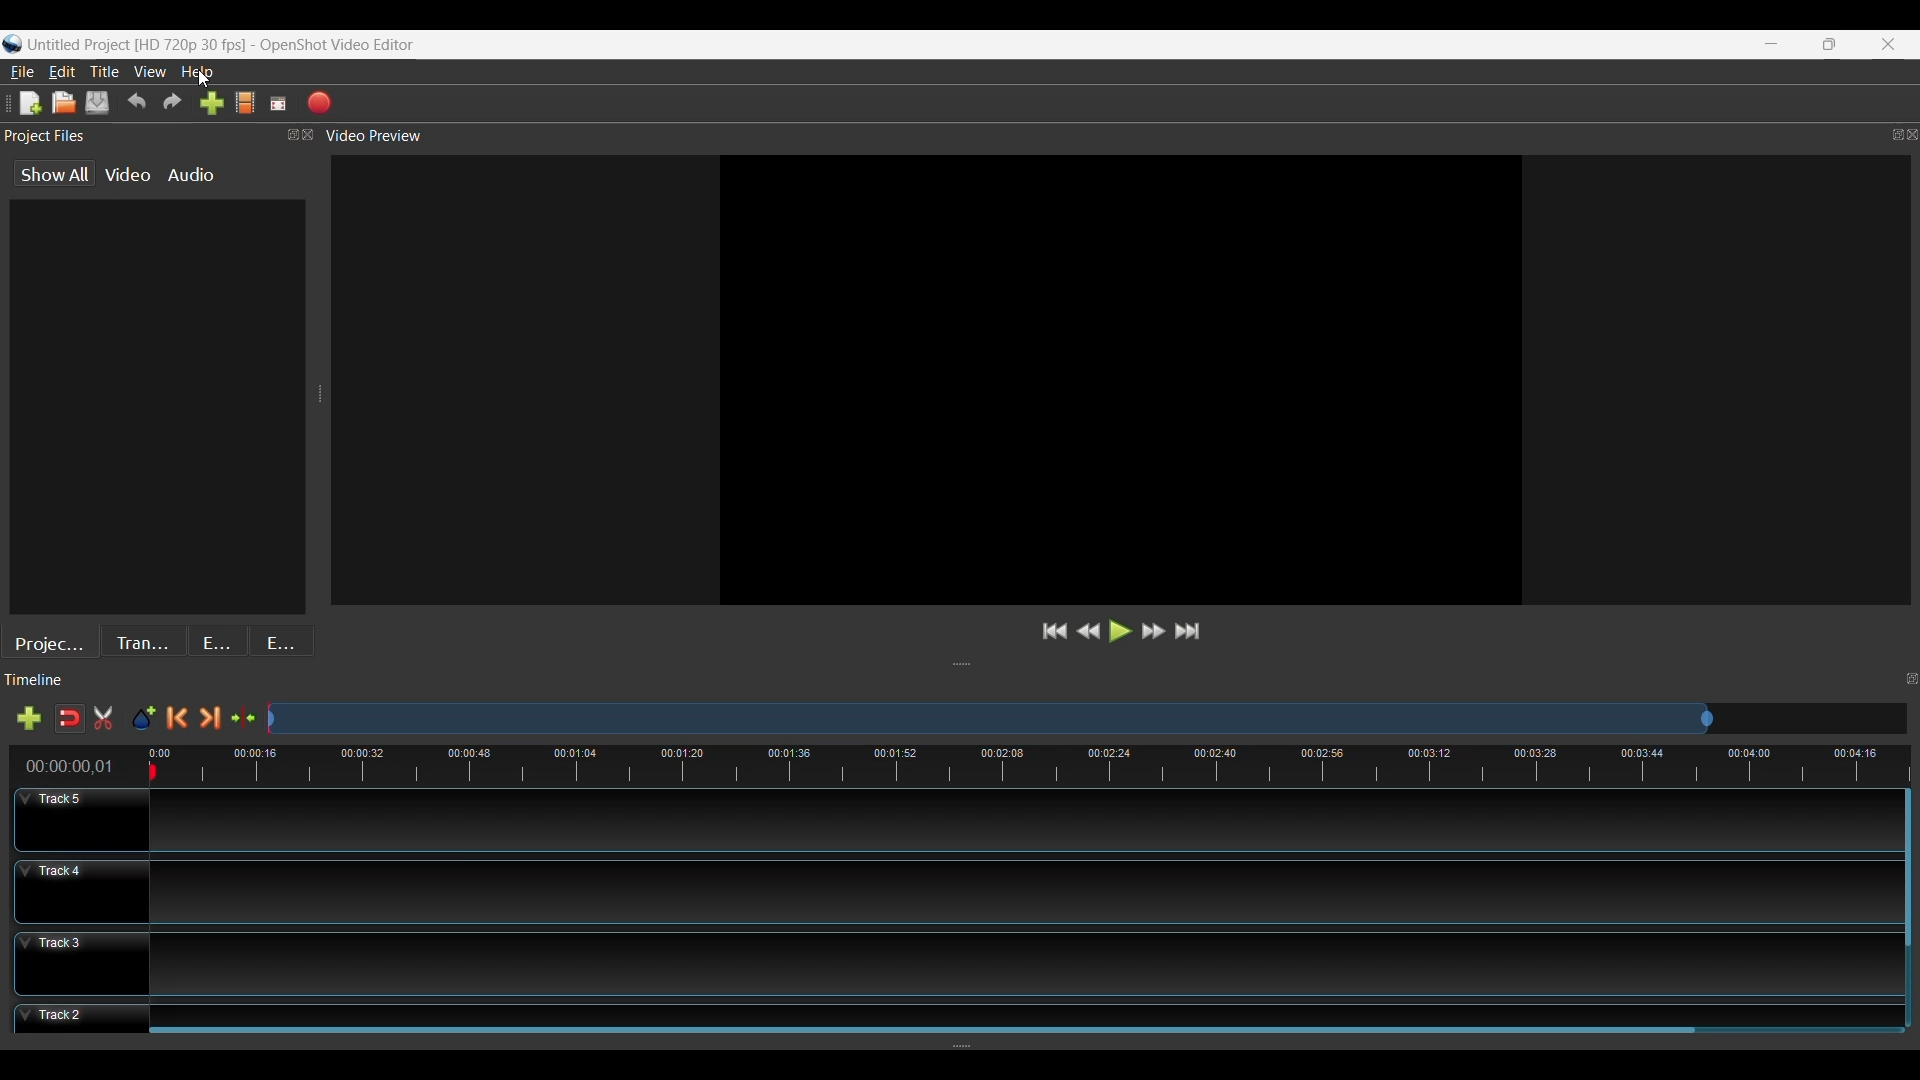  What do you see at coordinates (104, 72) in the screenshot?
I see `Title` at bounding box center [104, 72].